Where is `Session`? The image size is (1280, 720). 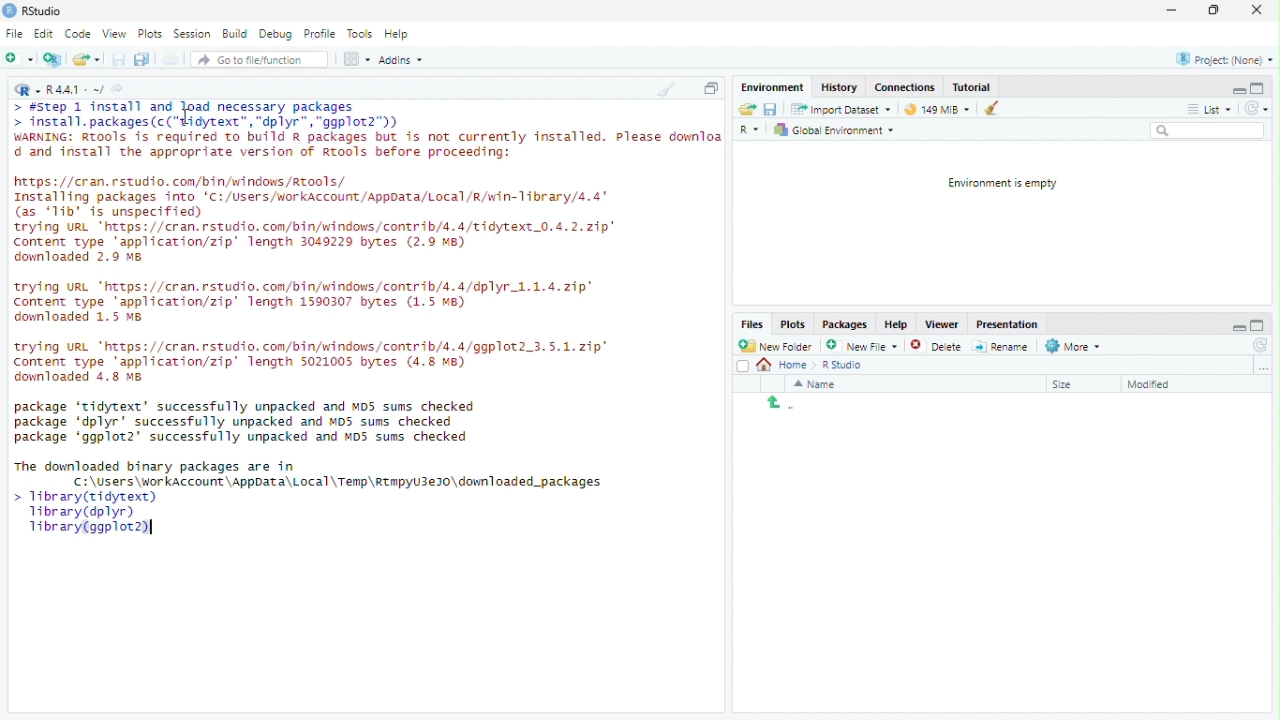
Session is located at coordinates (192, 33).